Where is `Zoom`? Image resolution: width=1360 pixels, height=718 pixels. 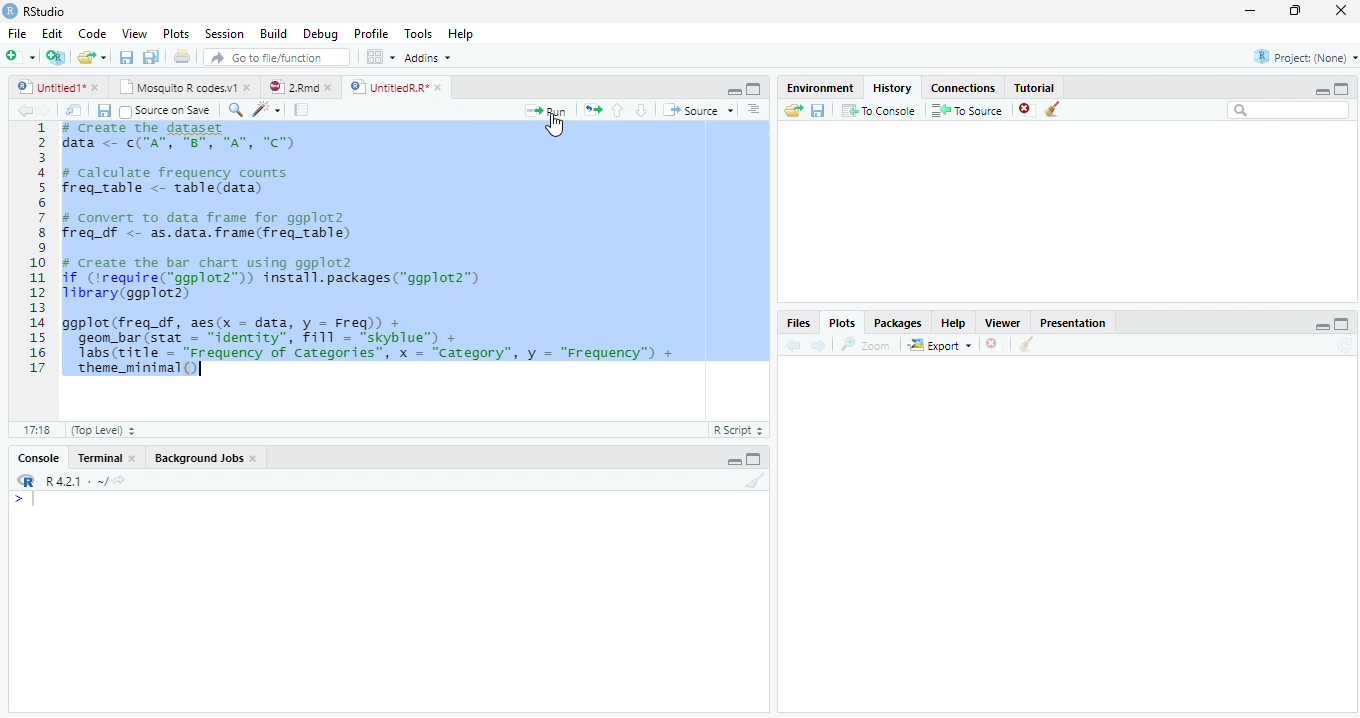
Zoom is located at coordinates (867, 347).